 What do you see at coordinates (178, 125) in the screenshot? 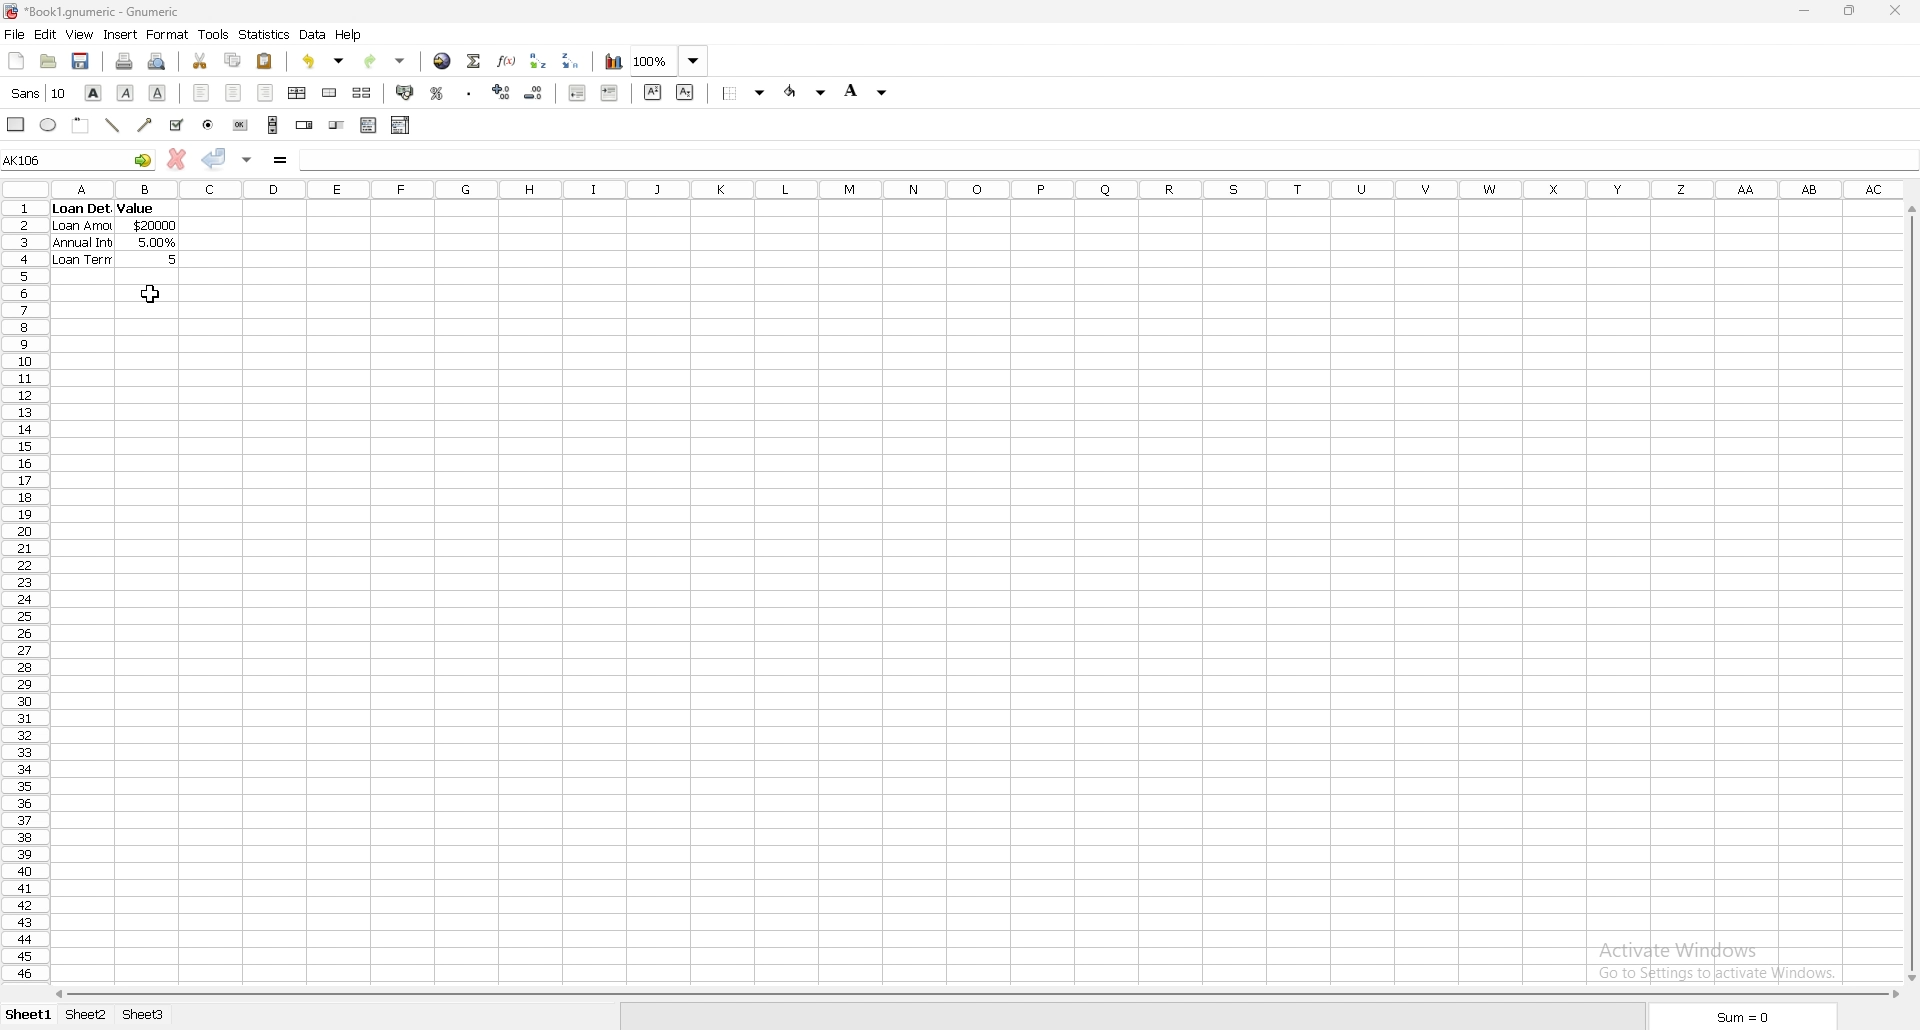
I see `tickbox` at bounding box center [178, 125].